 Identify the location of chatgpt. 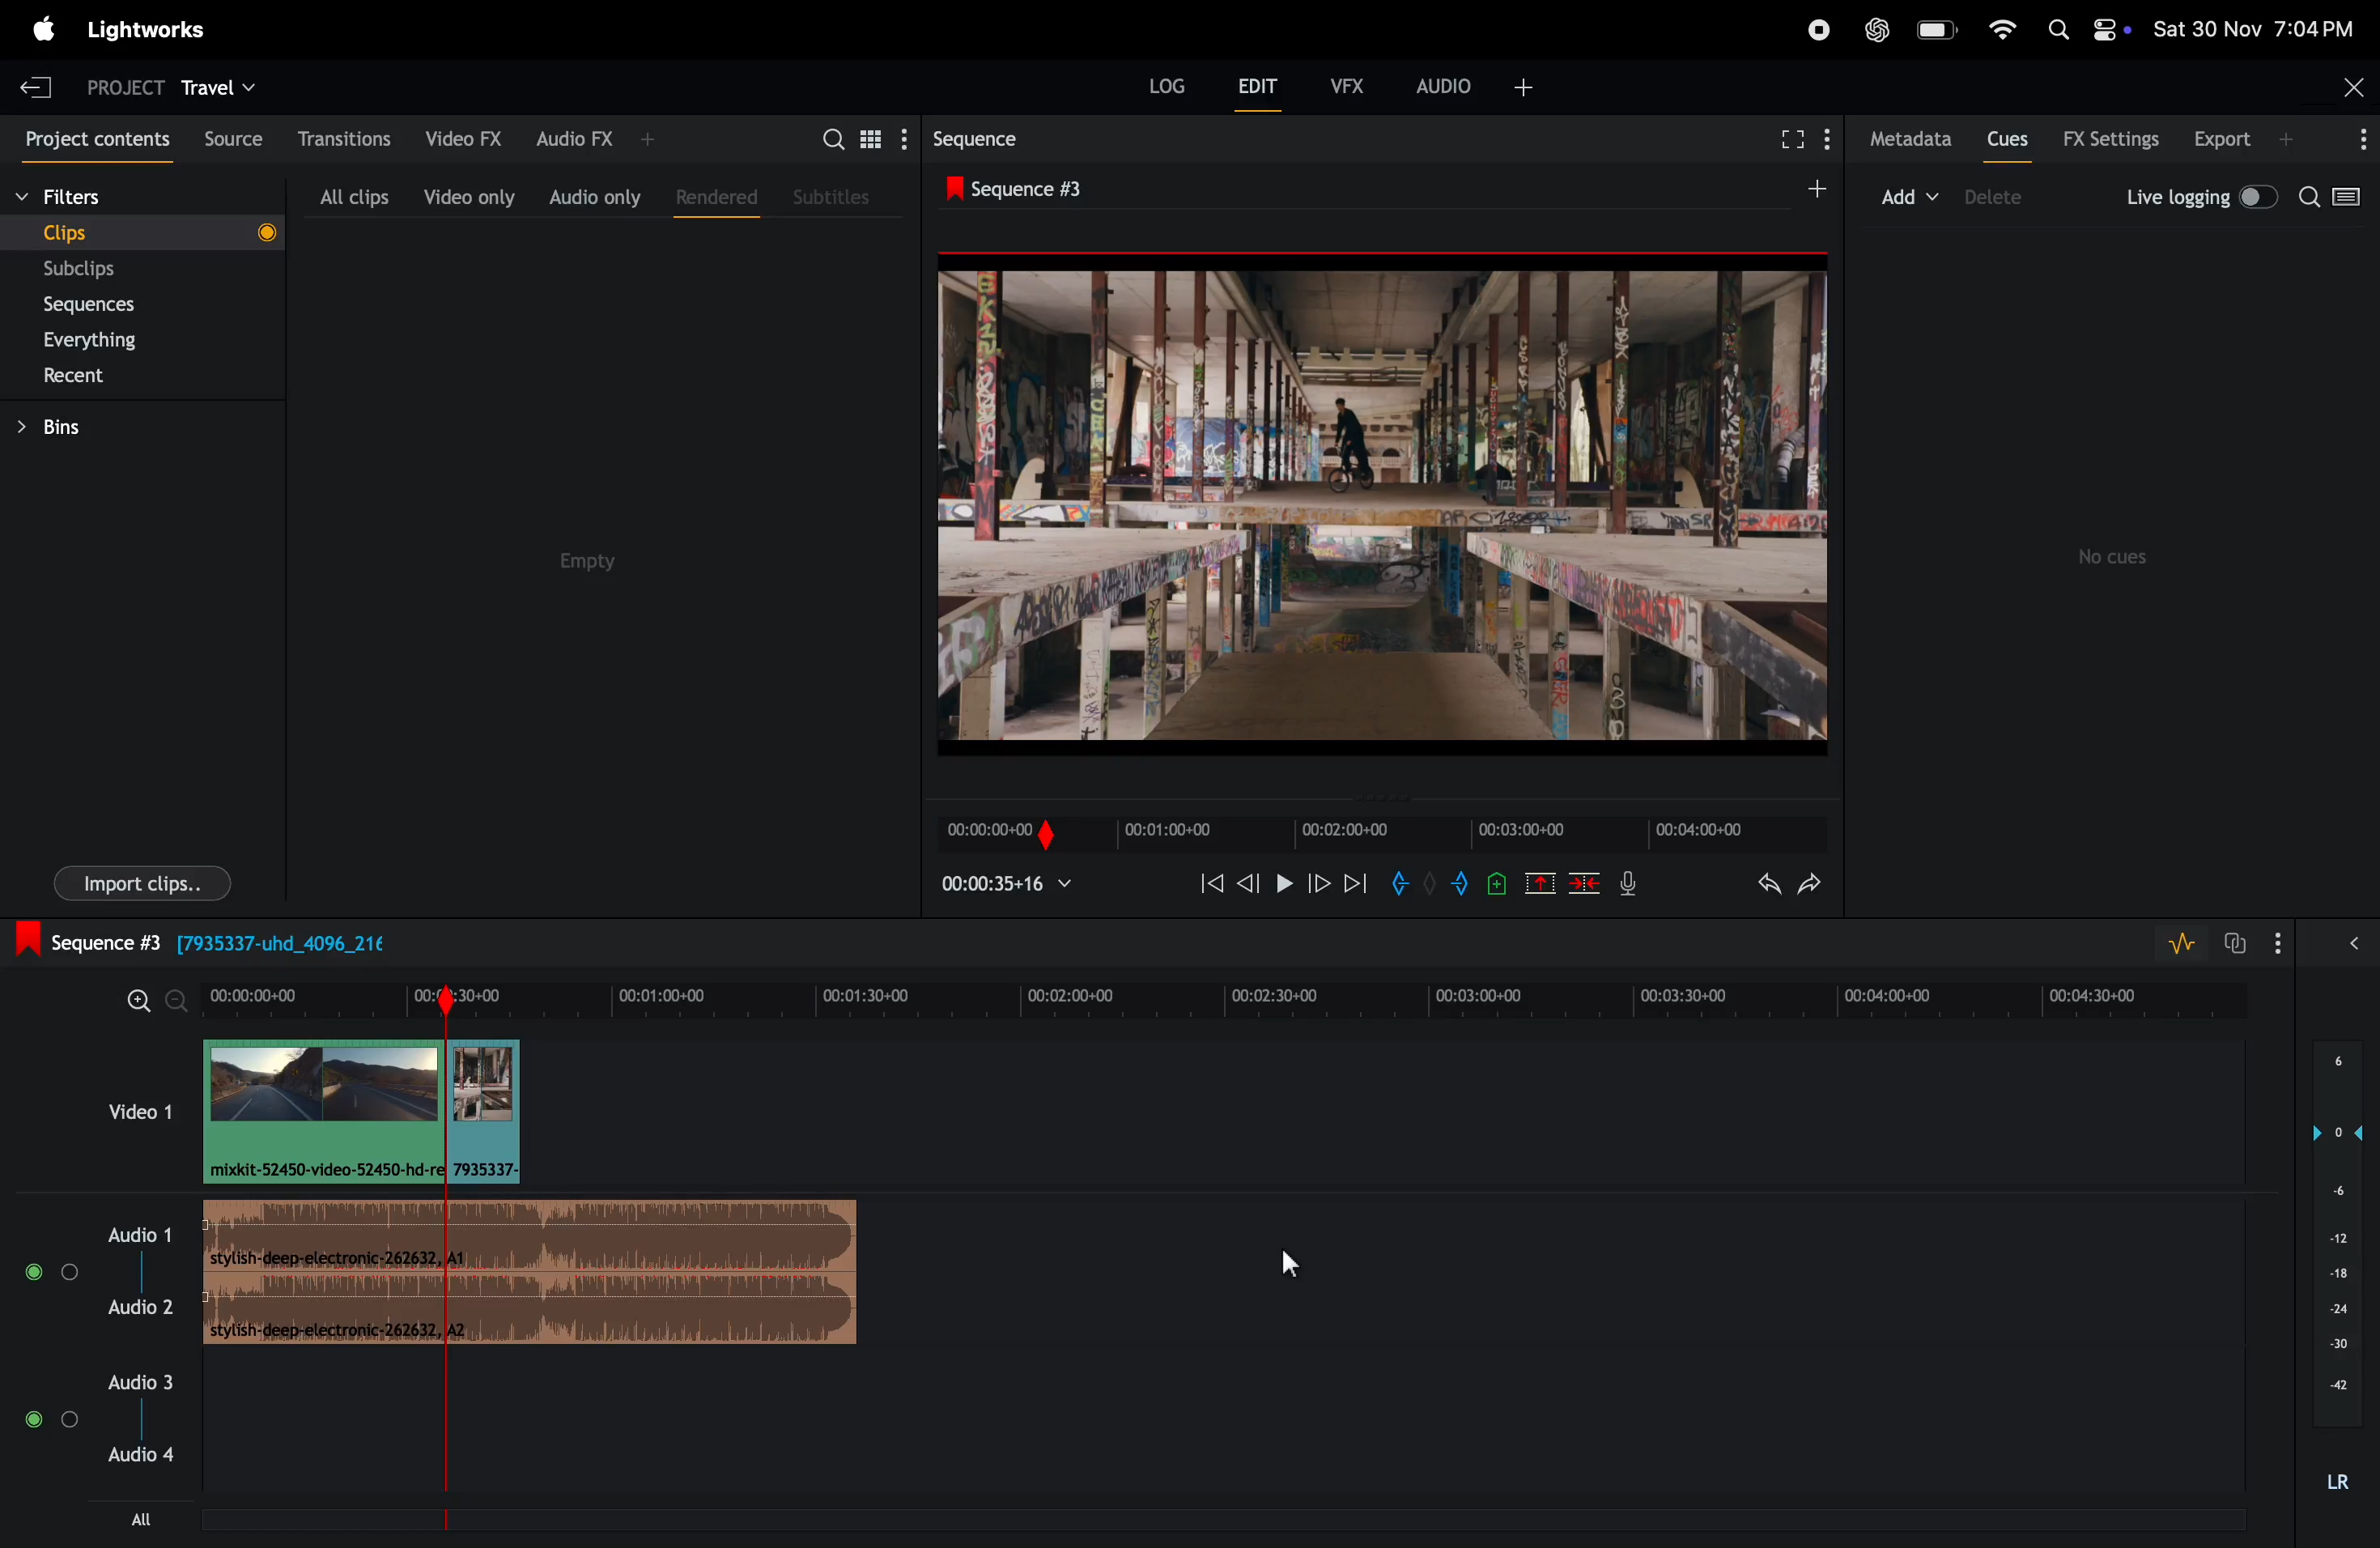
(1878, 27).